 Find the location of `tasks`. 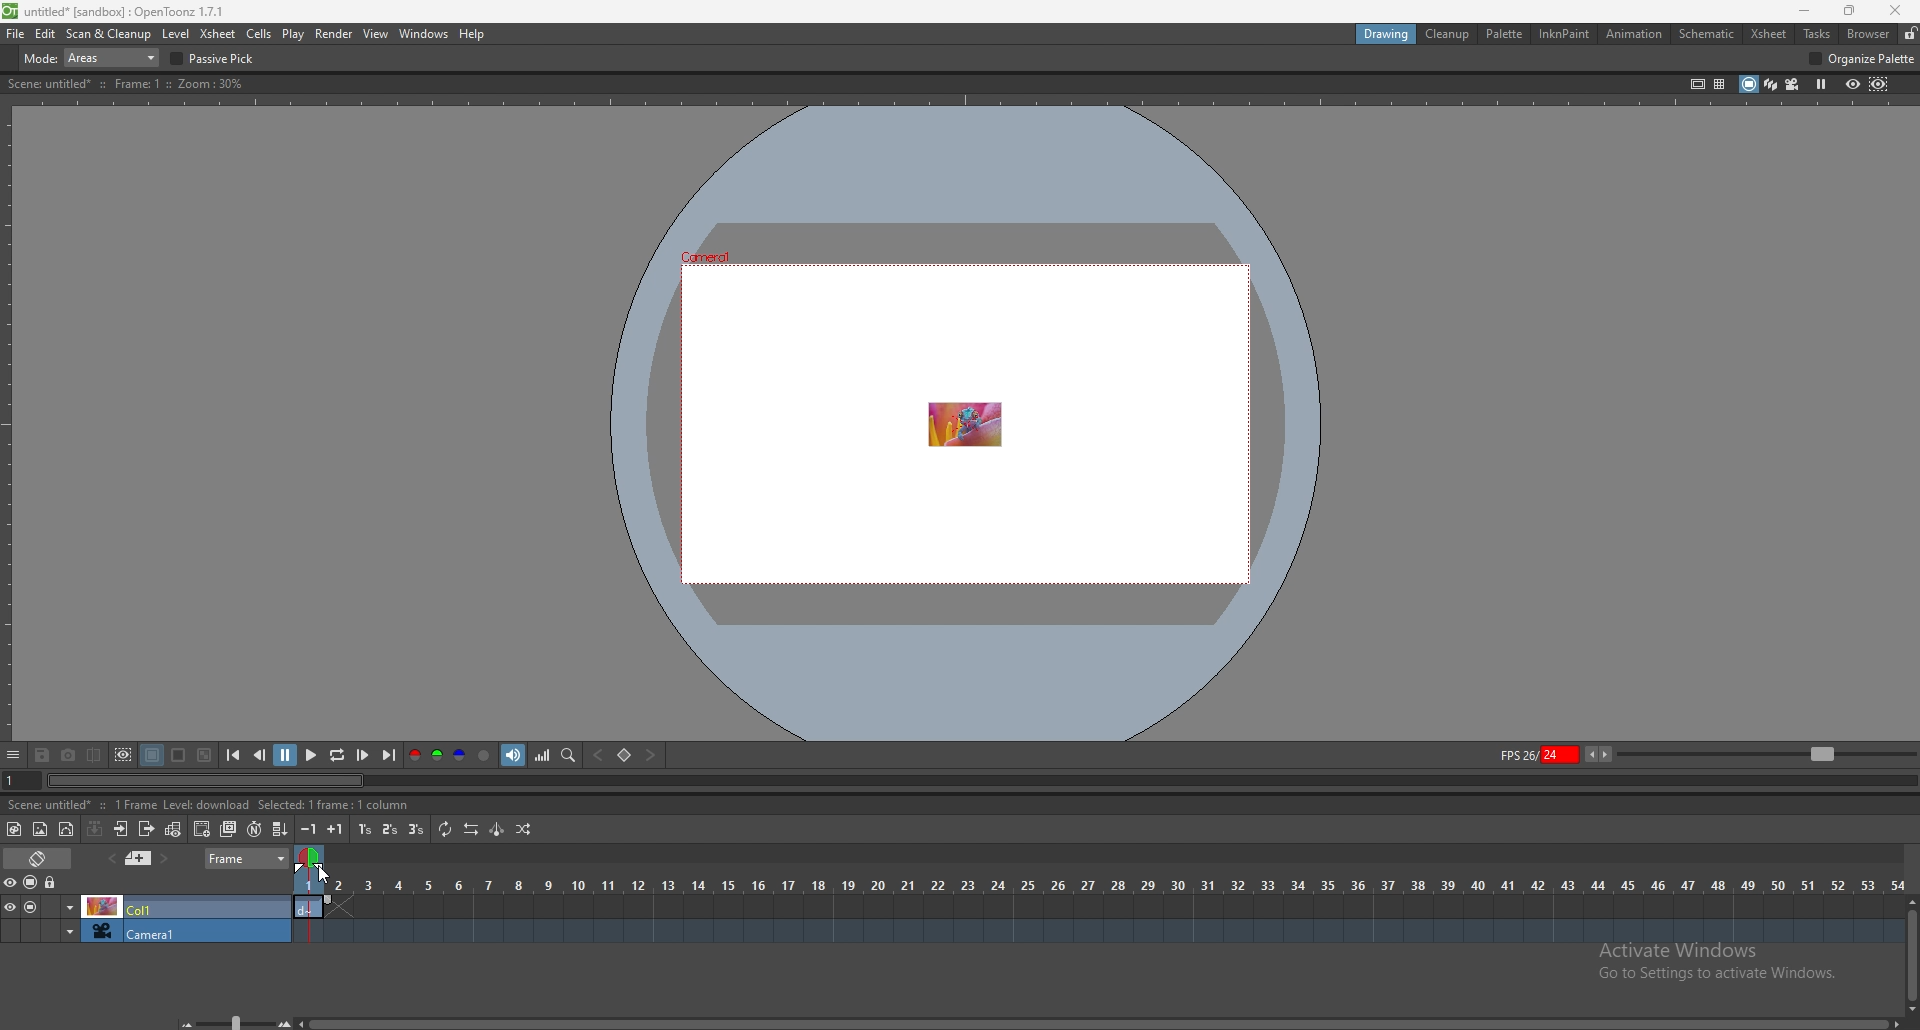

tasks is located at coordinates (1816, 33).